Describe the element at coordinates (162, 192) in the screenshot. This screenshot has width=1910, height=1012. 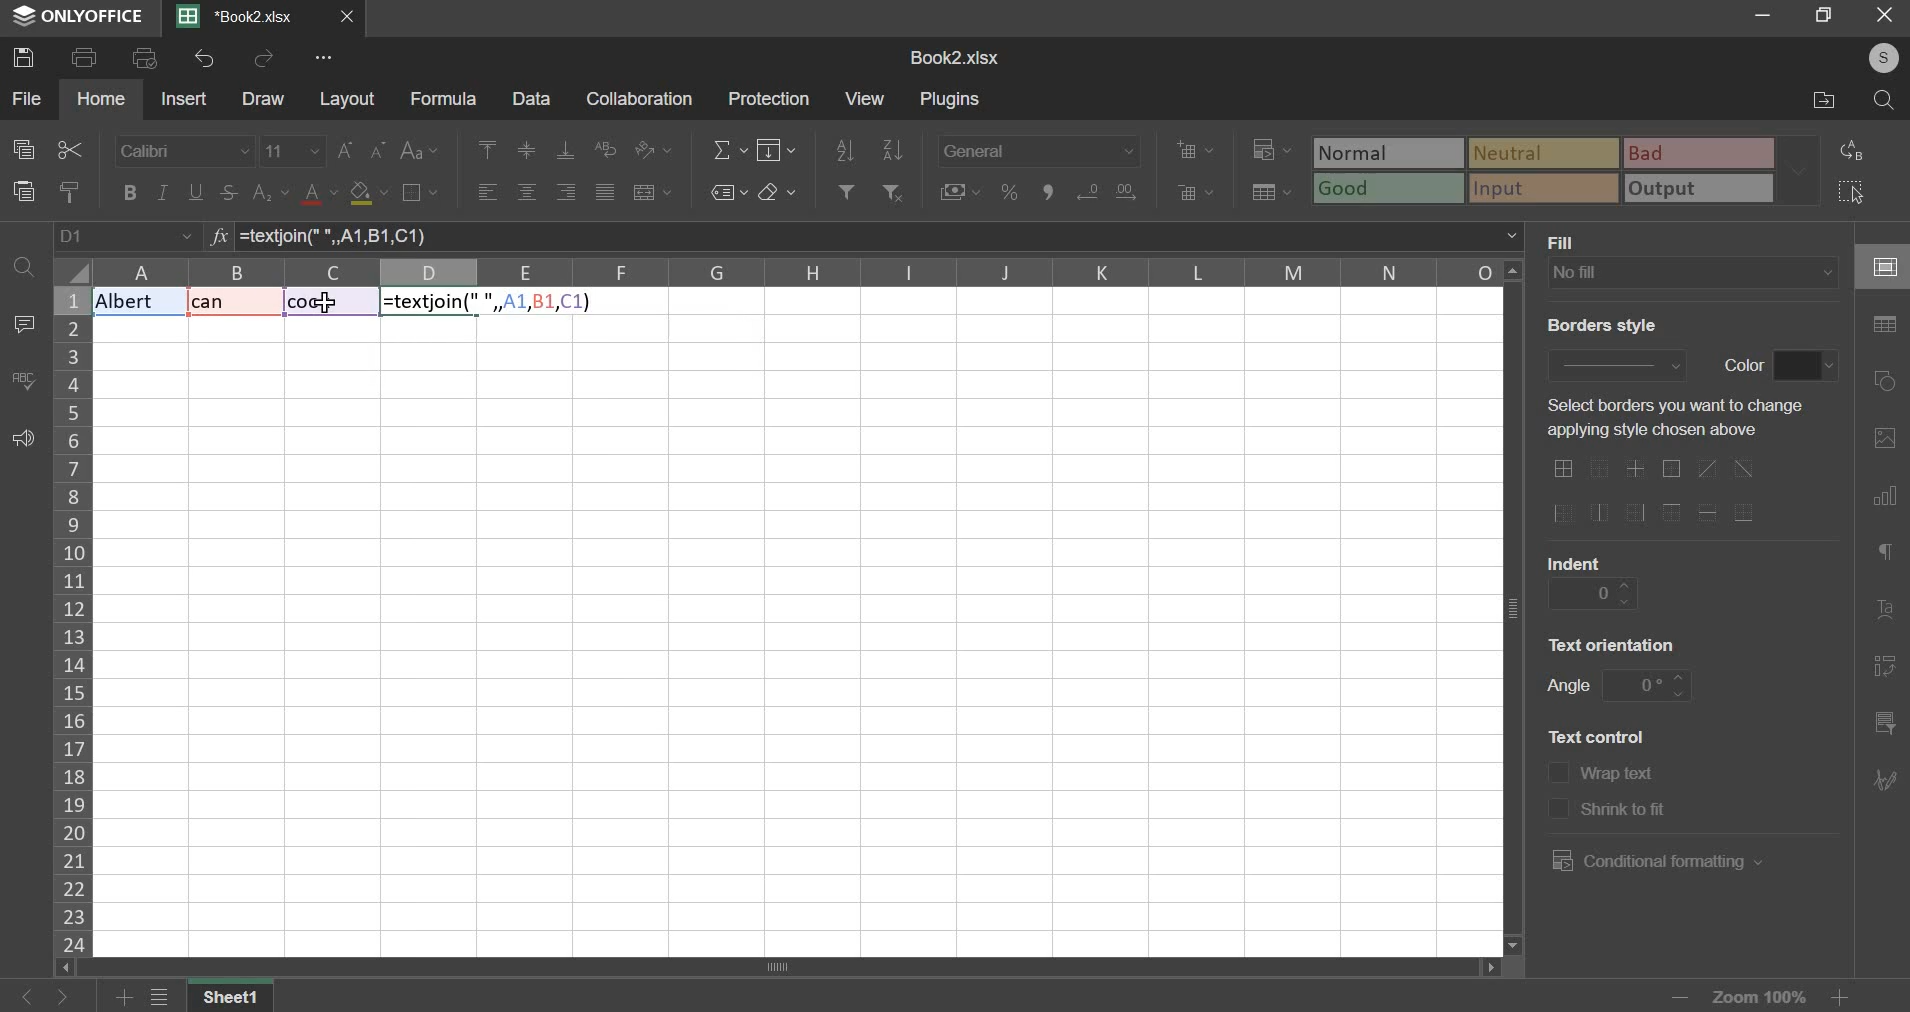
I see `italic` at that location.